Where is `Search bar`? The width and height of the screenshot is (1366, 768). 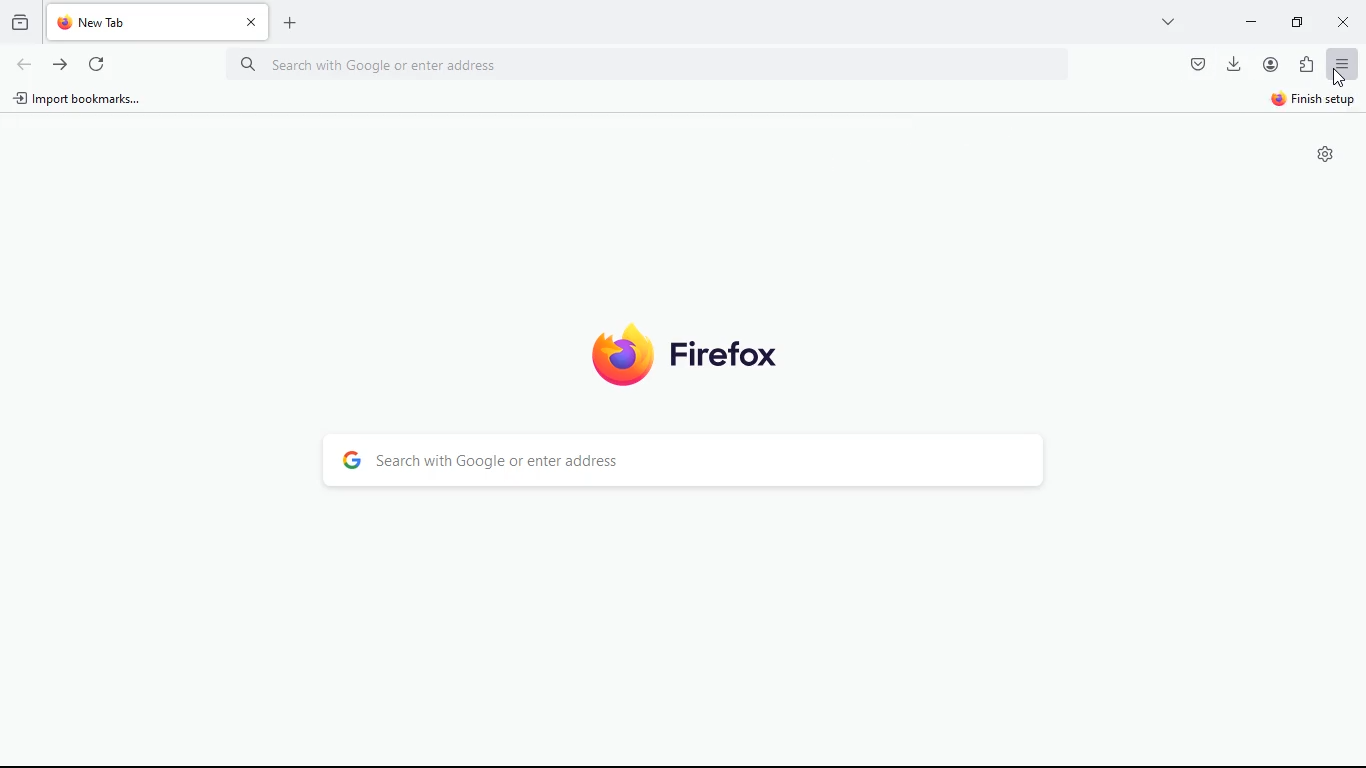 Search bar is located at coordinates (653, 64).